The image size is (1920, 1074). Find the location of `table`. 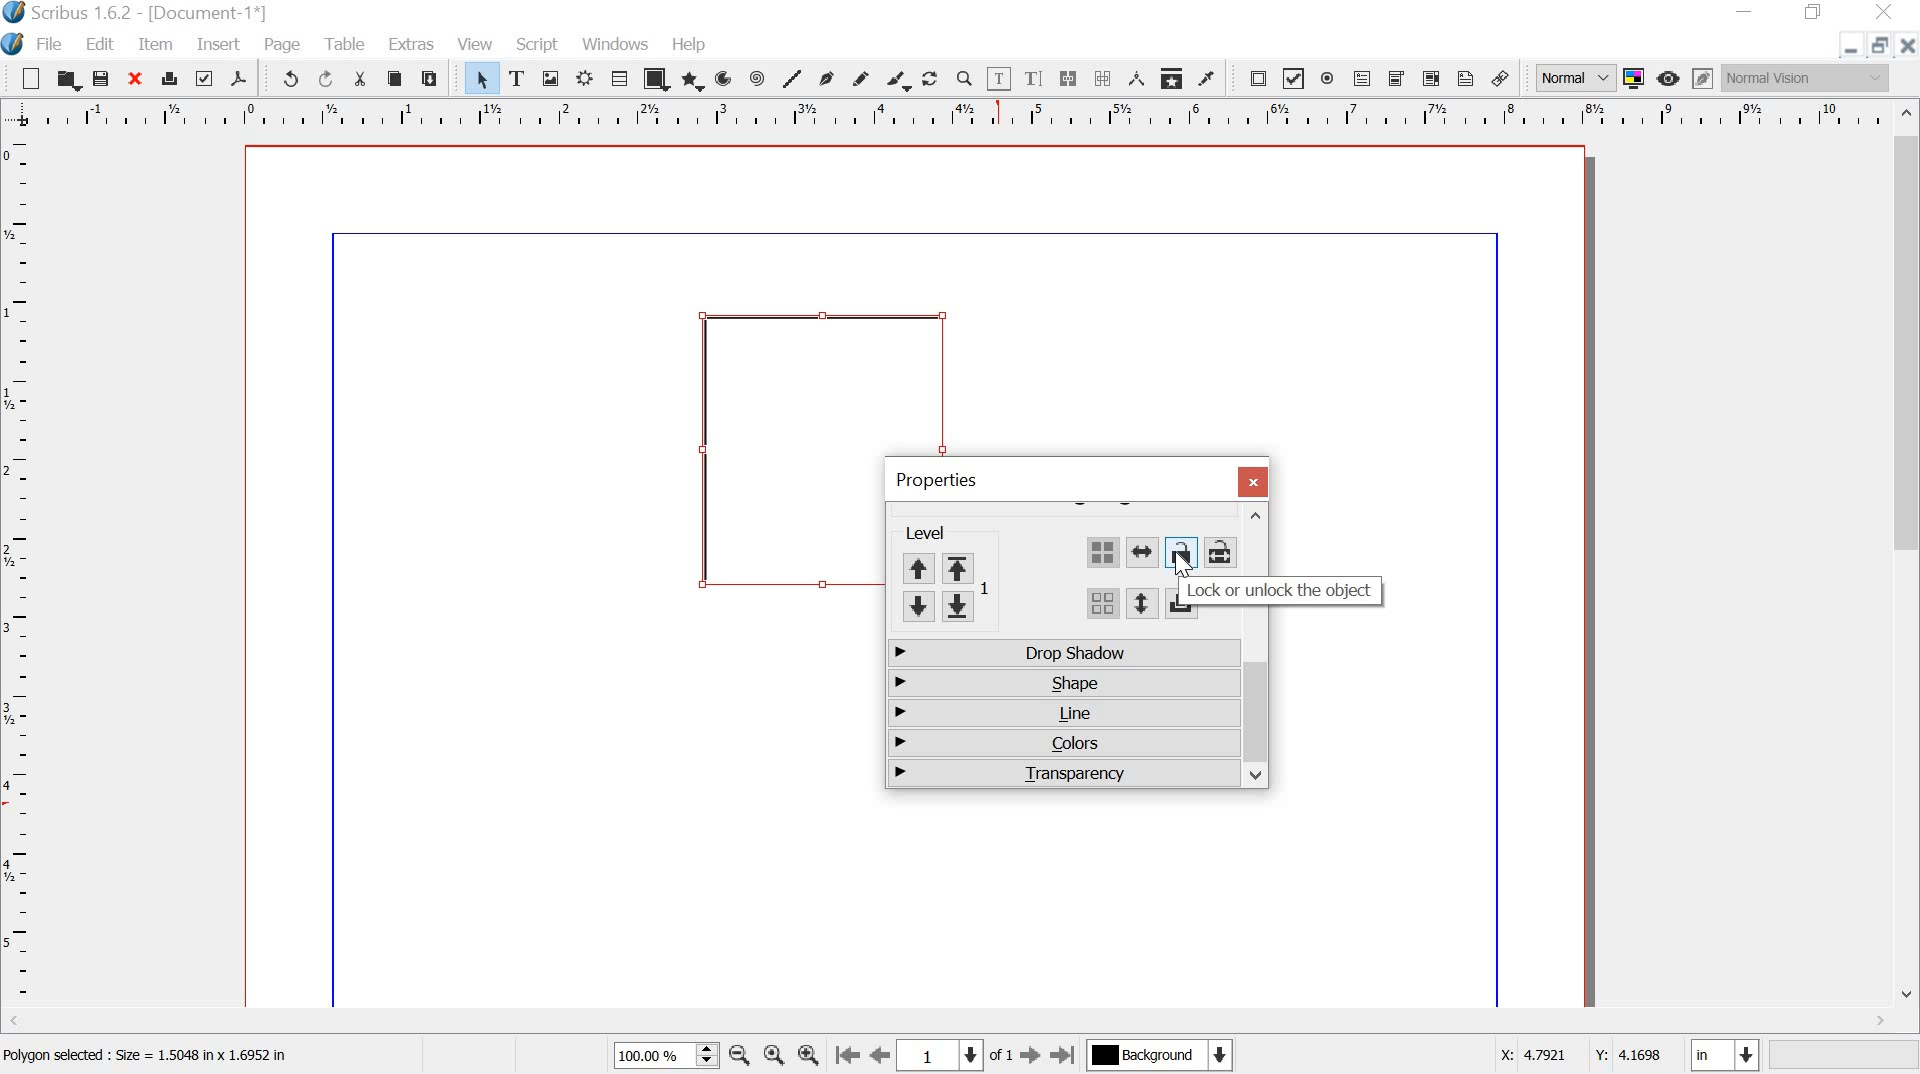

table is located at coordinates (619, 79).